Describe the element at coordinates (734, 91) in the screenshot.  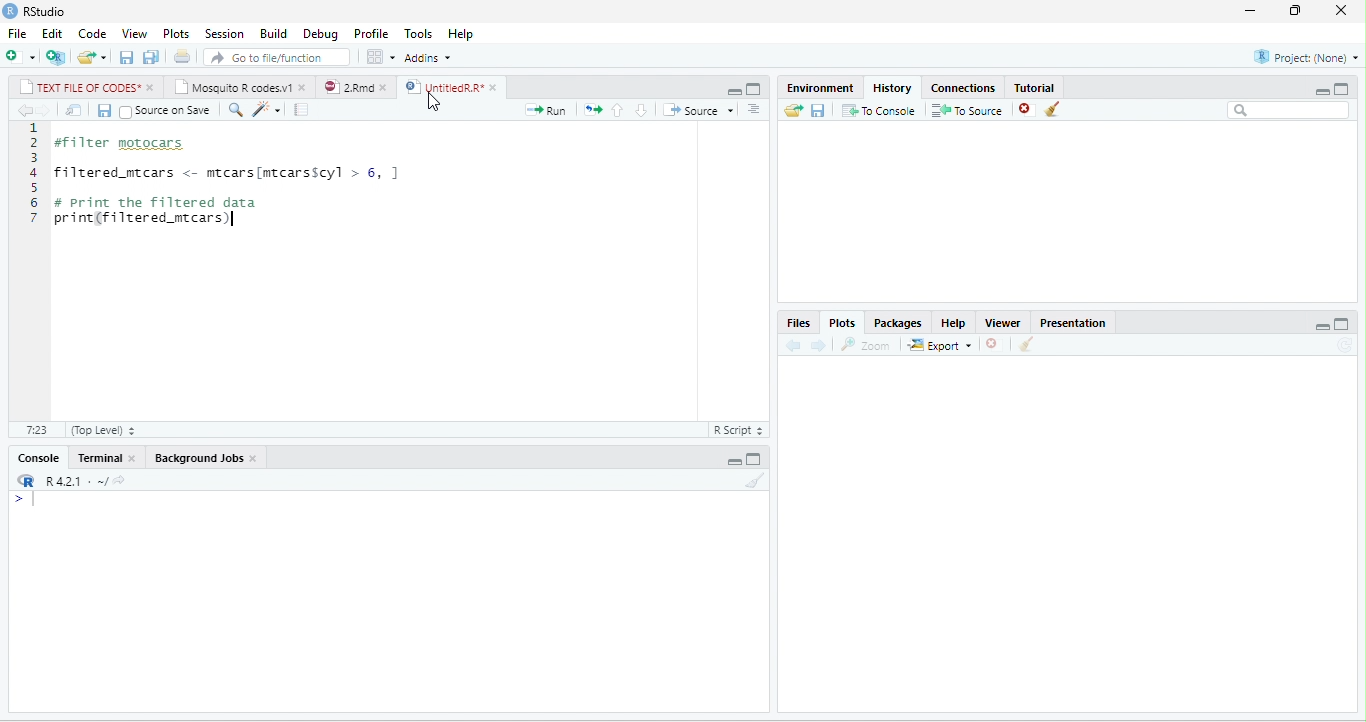
I see `minimize` at that location.